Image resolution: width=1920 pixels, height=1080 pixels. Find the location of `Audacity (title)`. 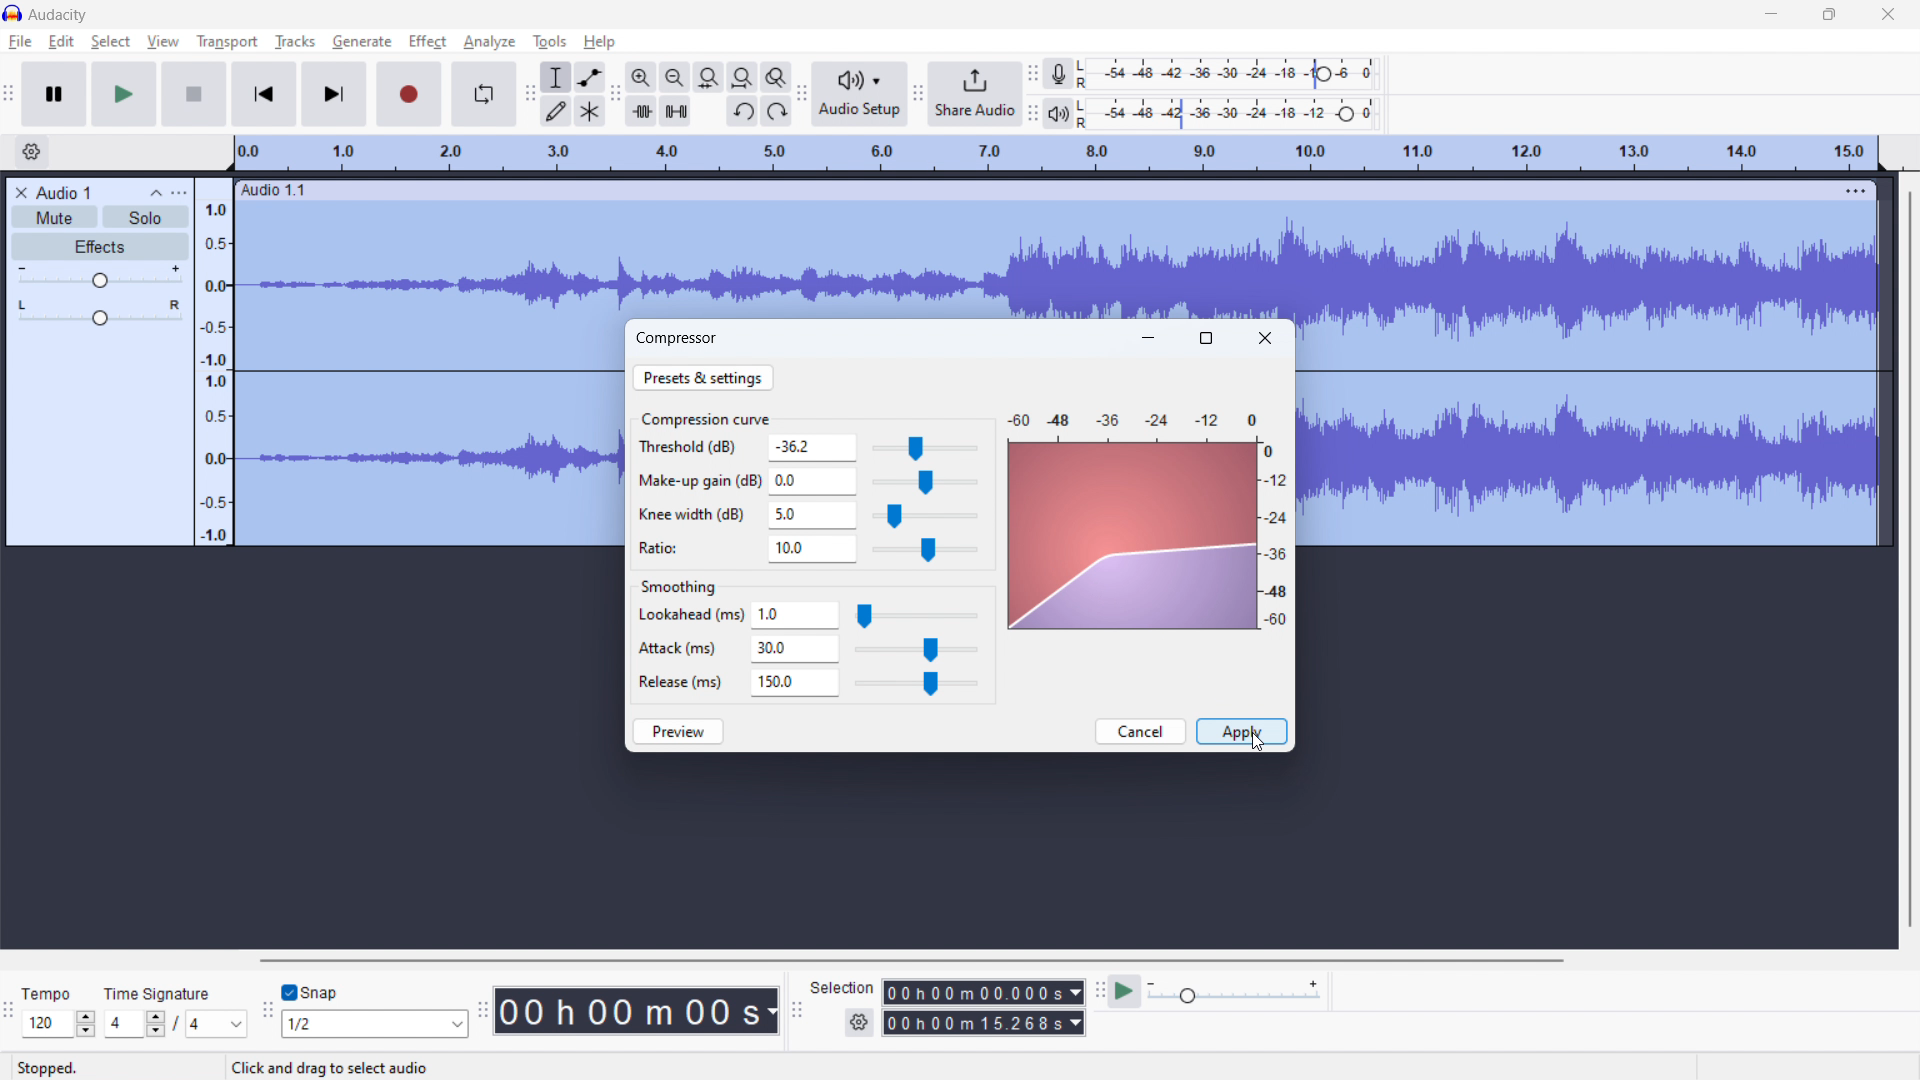

Audacity (title) is located at coordinates (65, 13).